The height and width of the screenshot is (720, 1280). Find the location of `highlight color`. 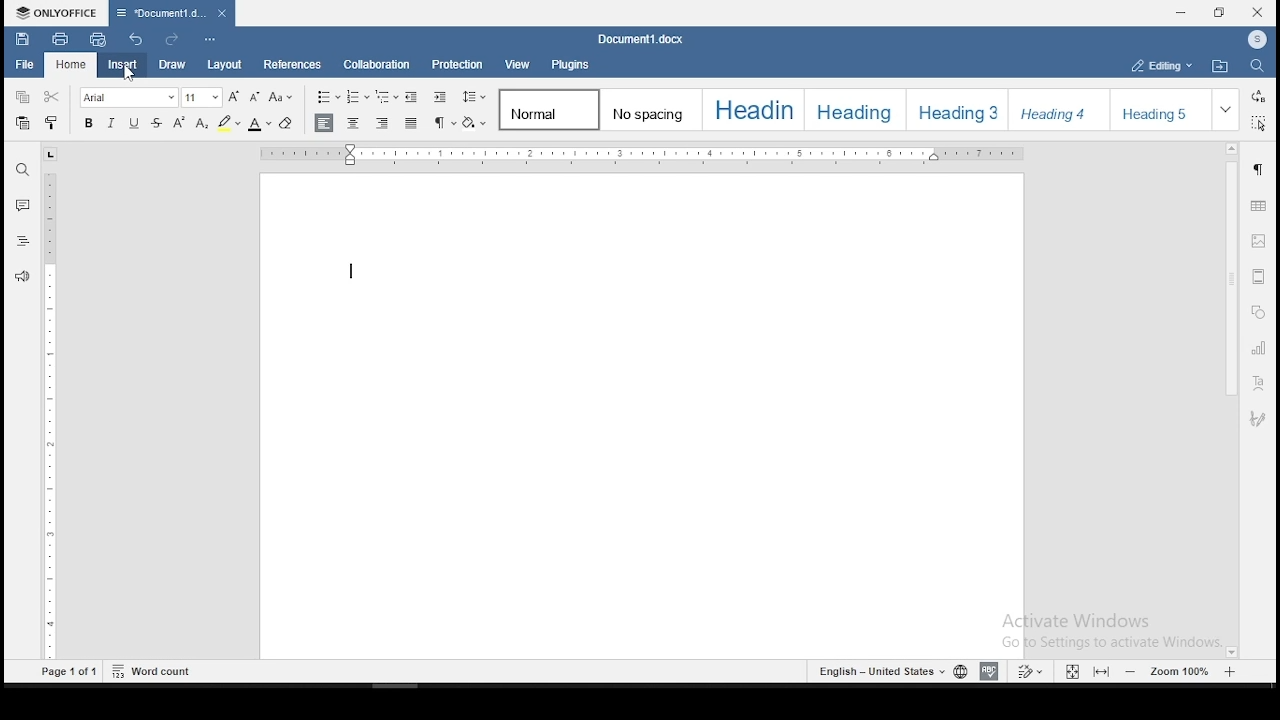

highlight color is located at coordinates (229, 122).